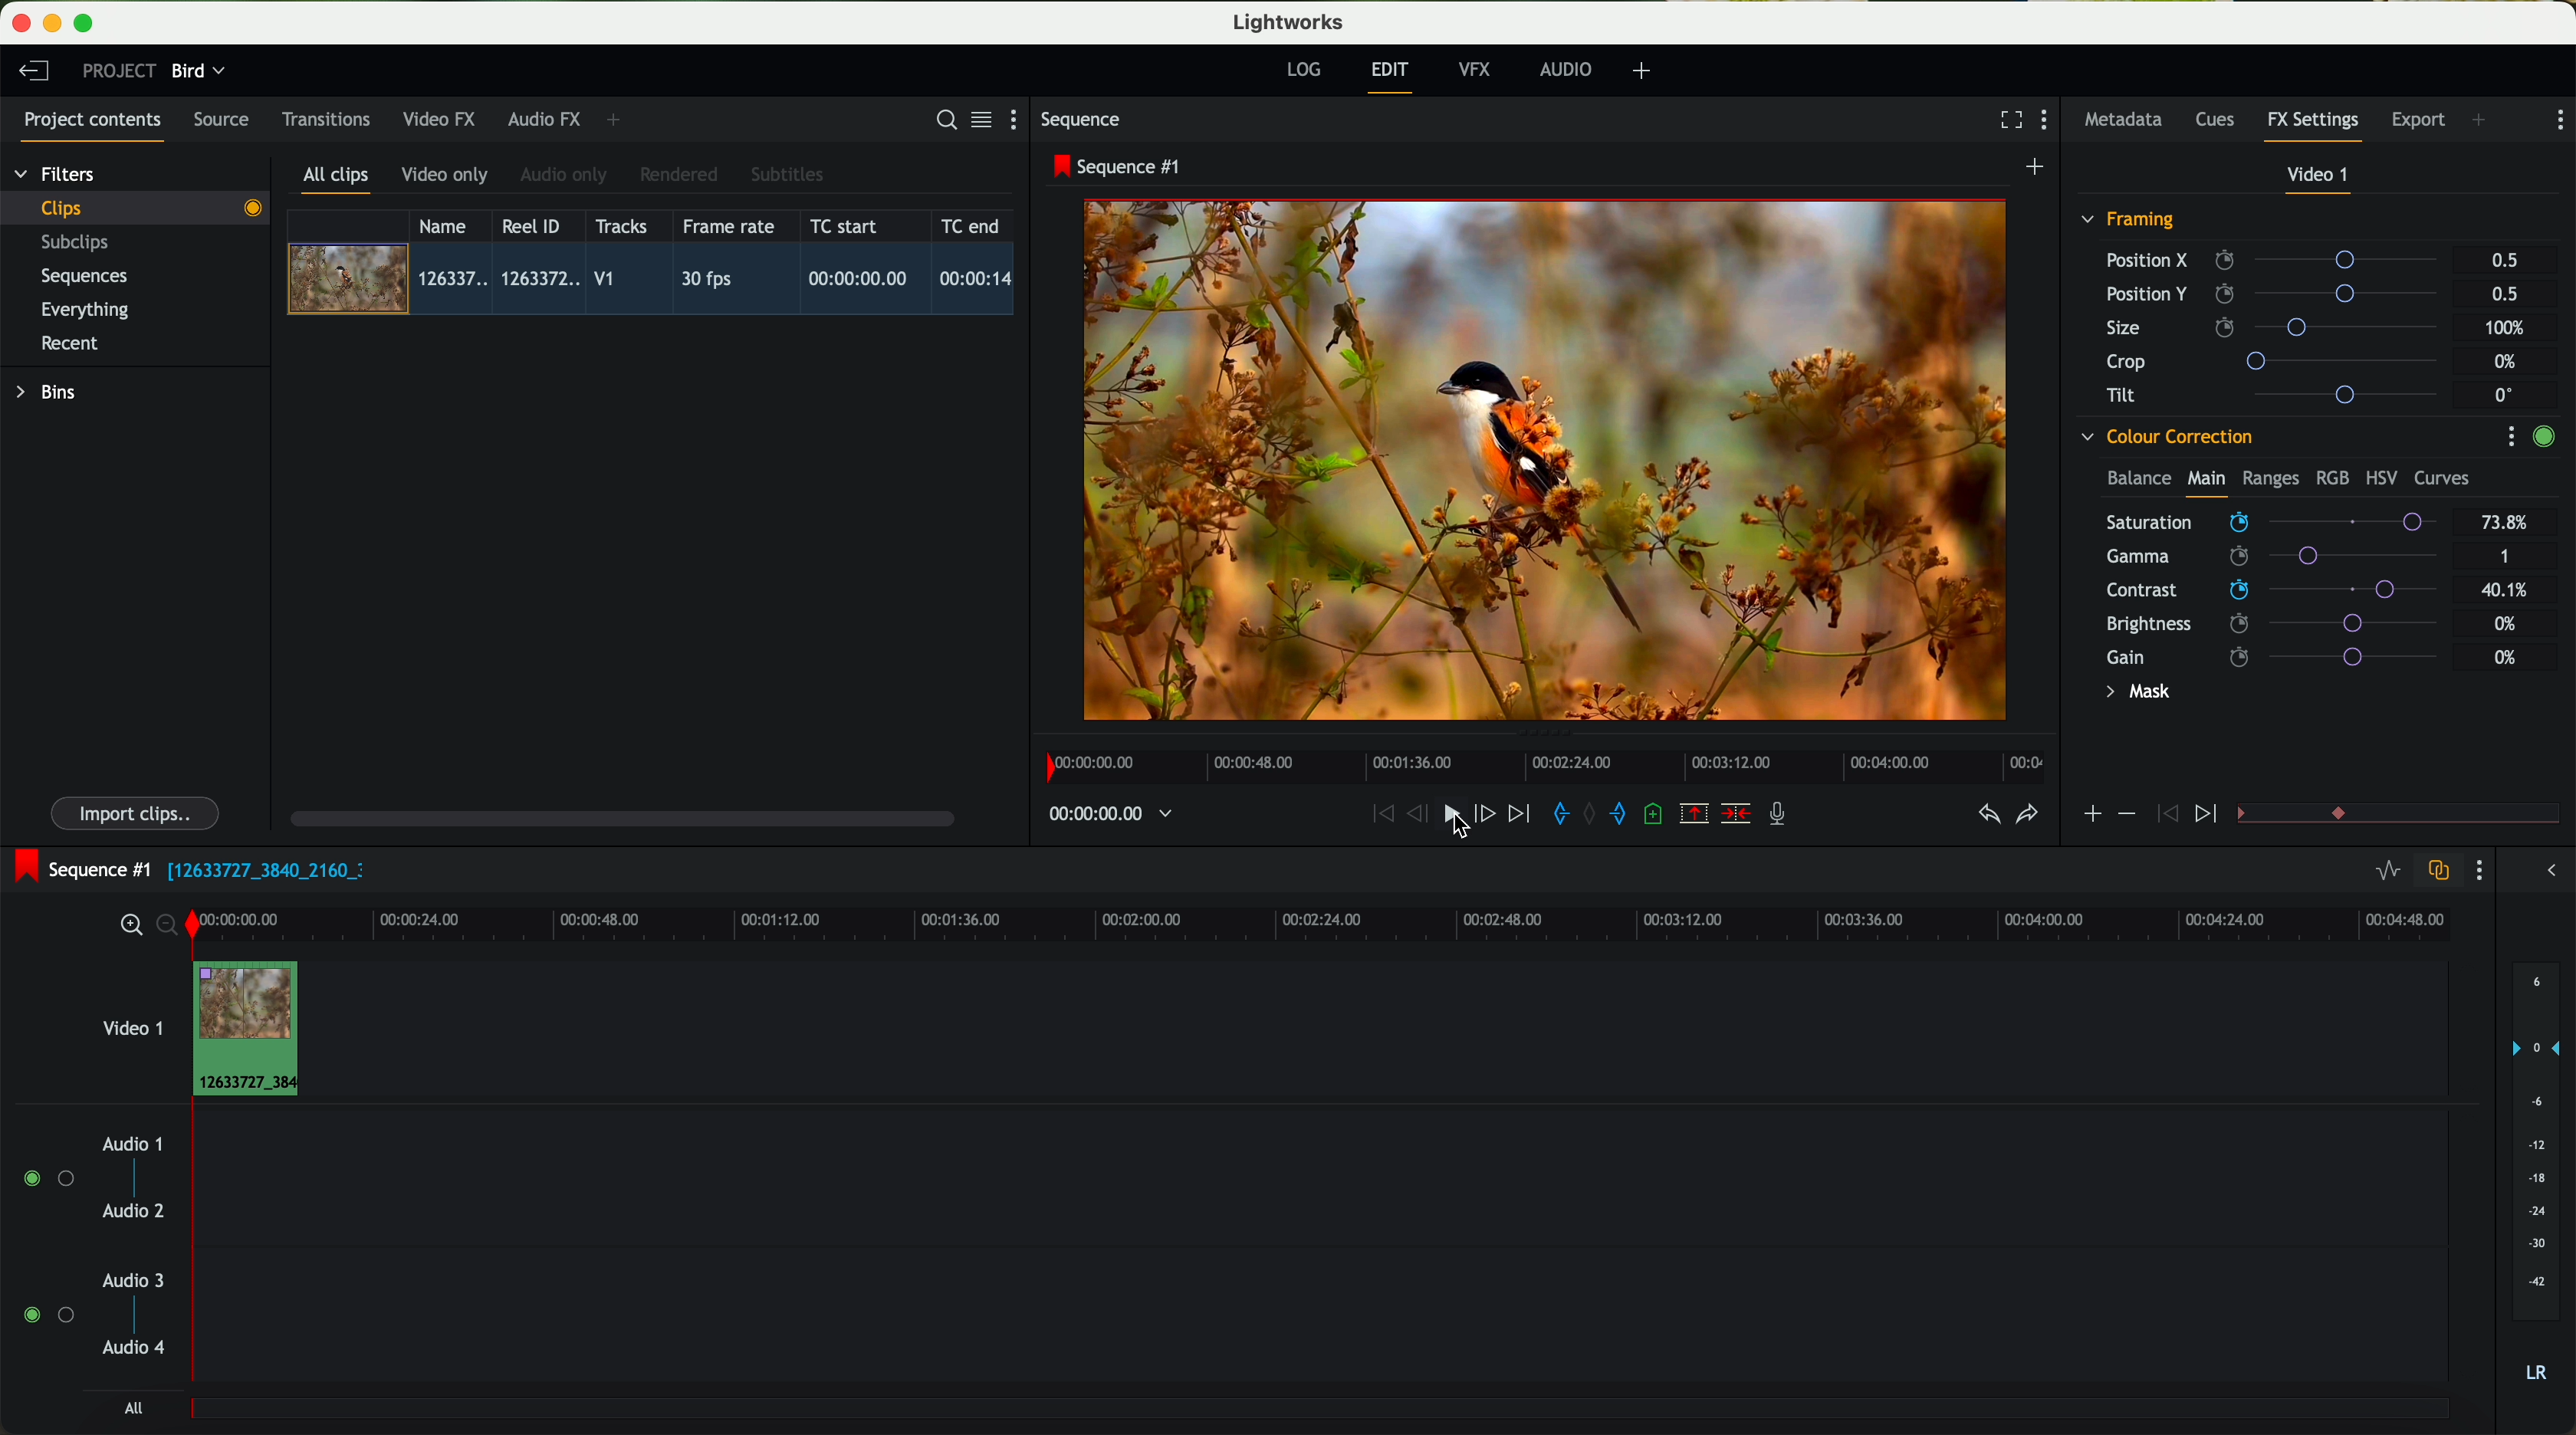 Image resolution: width=2576 pixels, height=1435 pixels. I want to click on delete/cut, so click(1736, 814).